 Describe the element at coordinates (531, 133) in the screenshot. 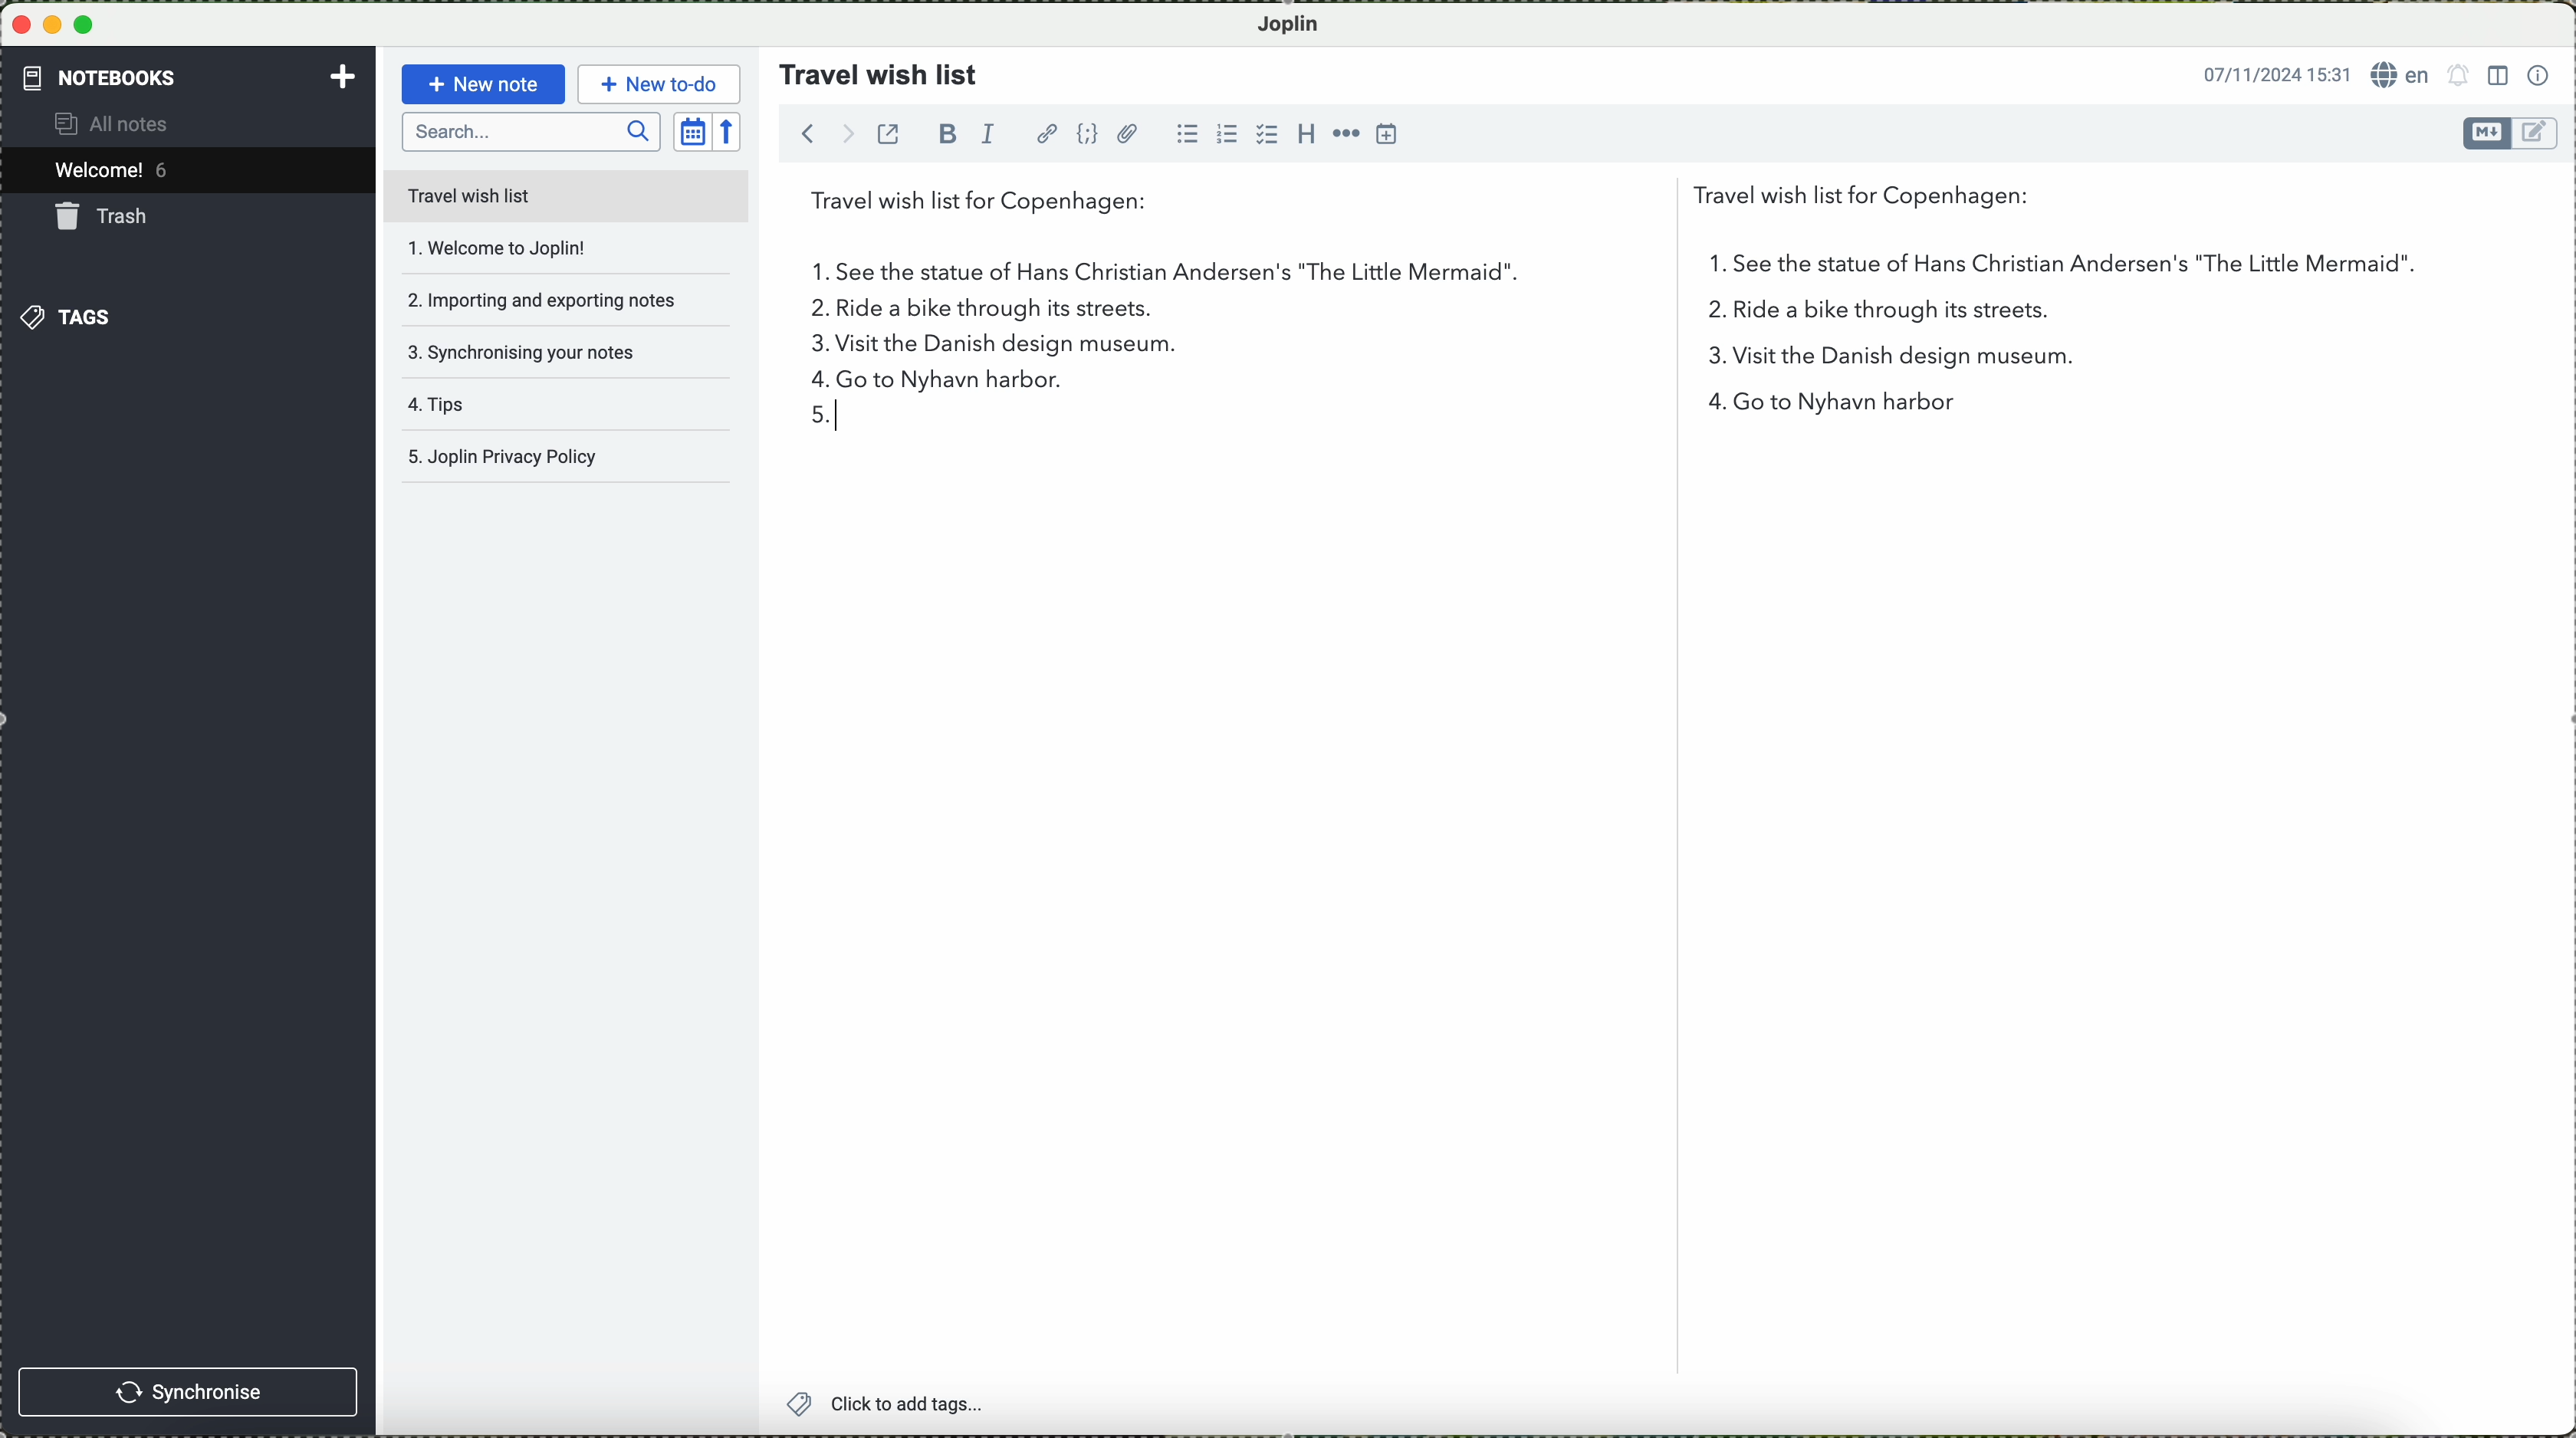

I see `search bar` at that location.